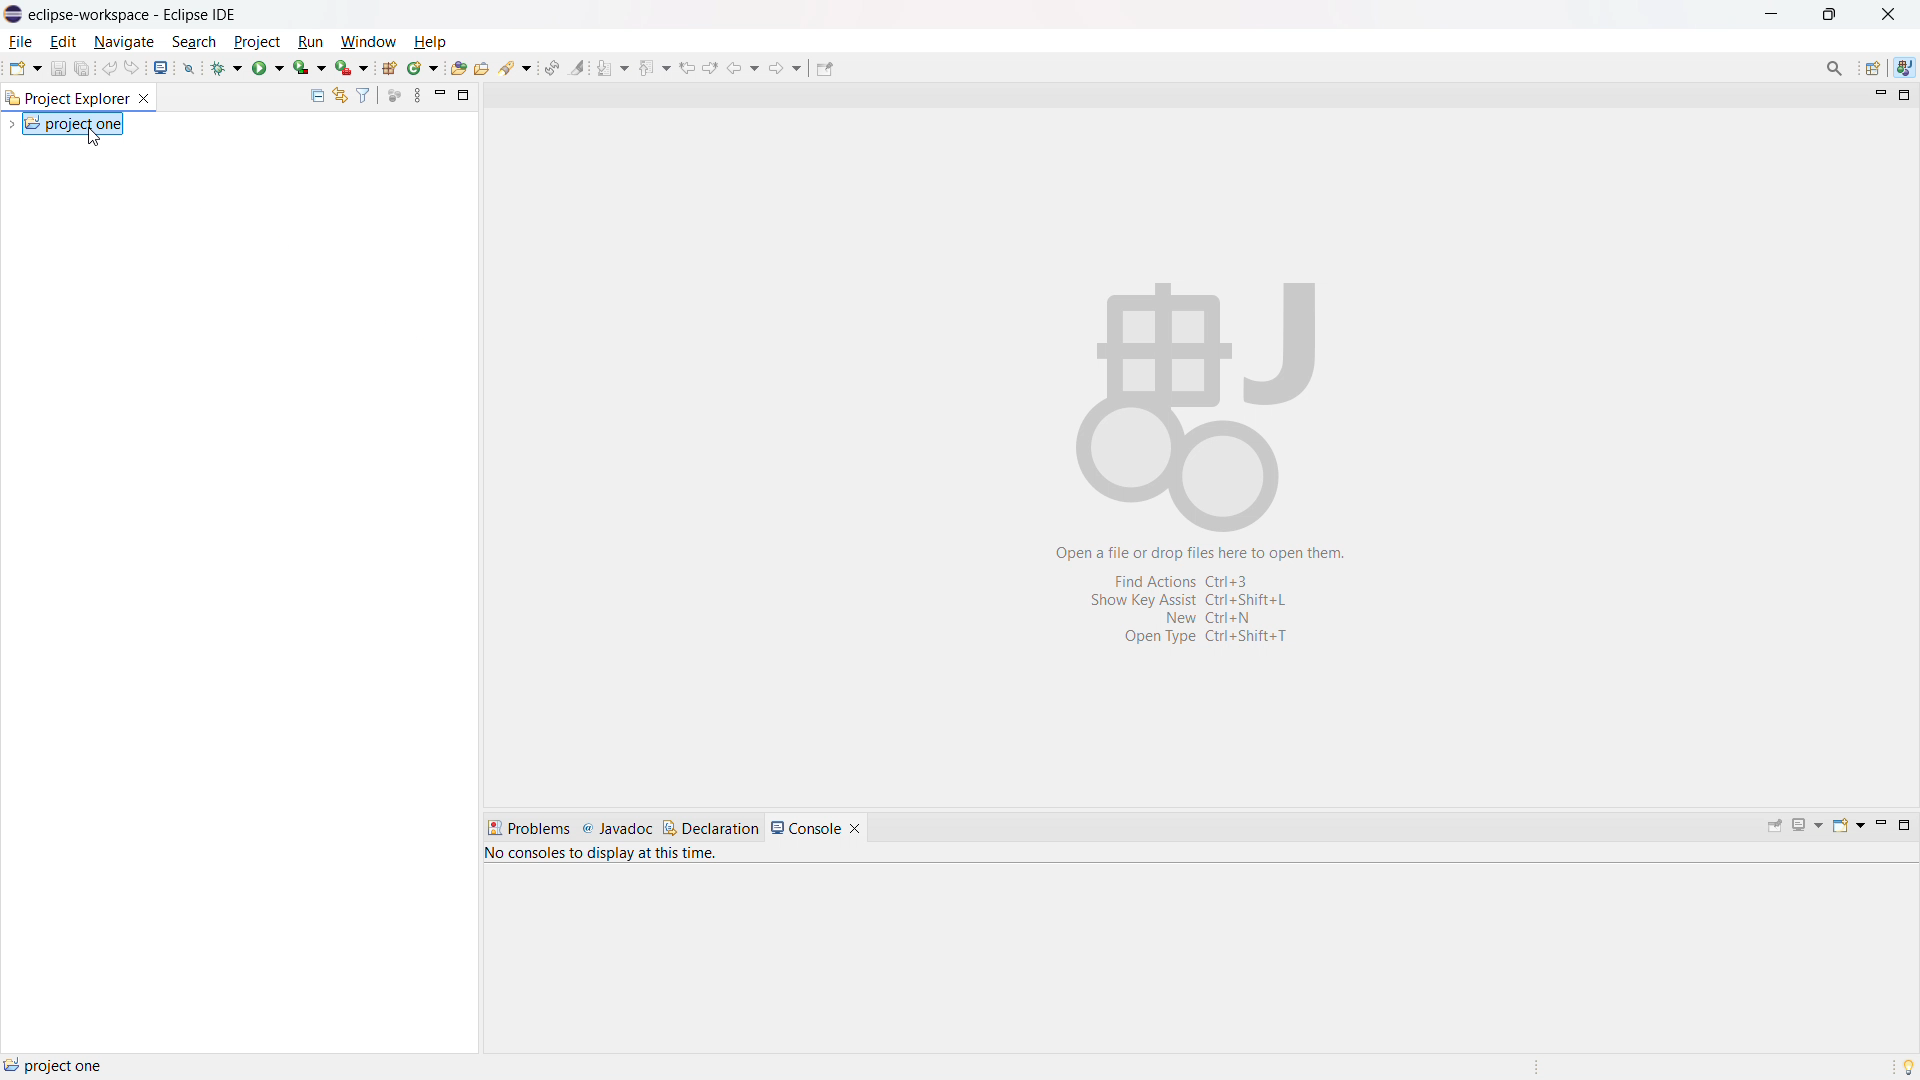 Image resolution: width=1920 pixels, height=1080 pixels. Describe the element at coordinates (710, 65) in the screenshot. I see `view next location` at that location.